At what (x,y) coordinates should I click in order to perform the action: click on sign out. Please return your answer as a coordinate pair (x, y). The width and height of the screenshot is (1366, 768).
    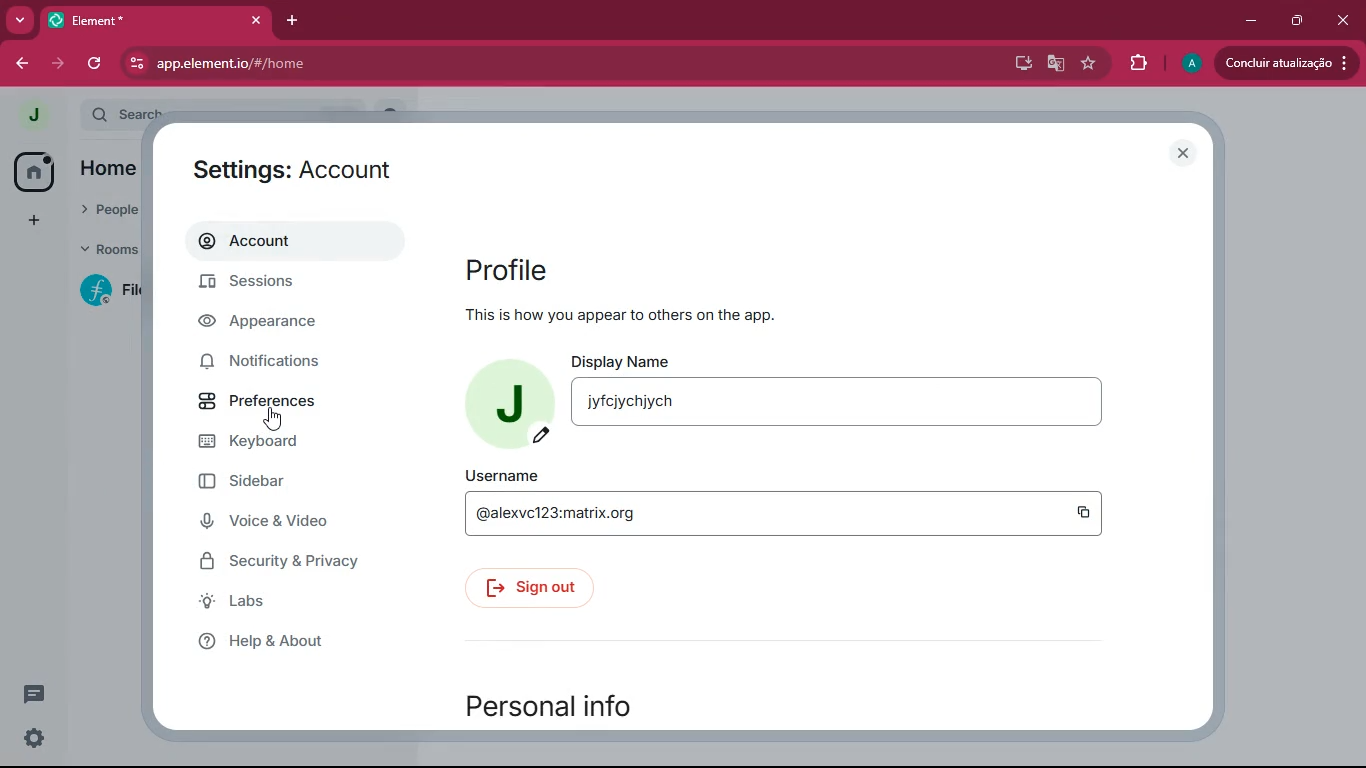
    Looking at the image, I should click on (558, 589).